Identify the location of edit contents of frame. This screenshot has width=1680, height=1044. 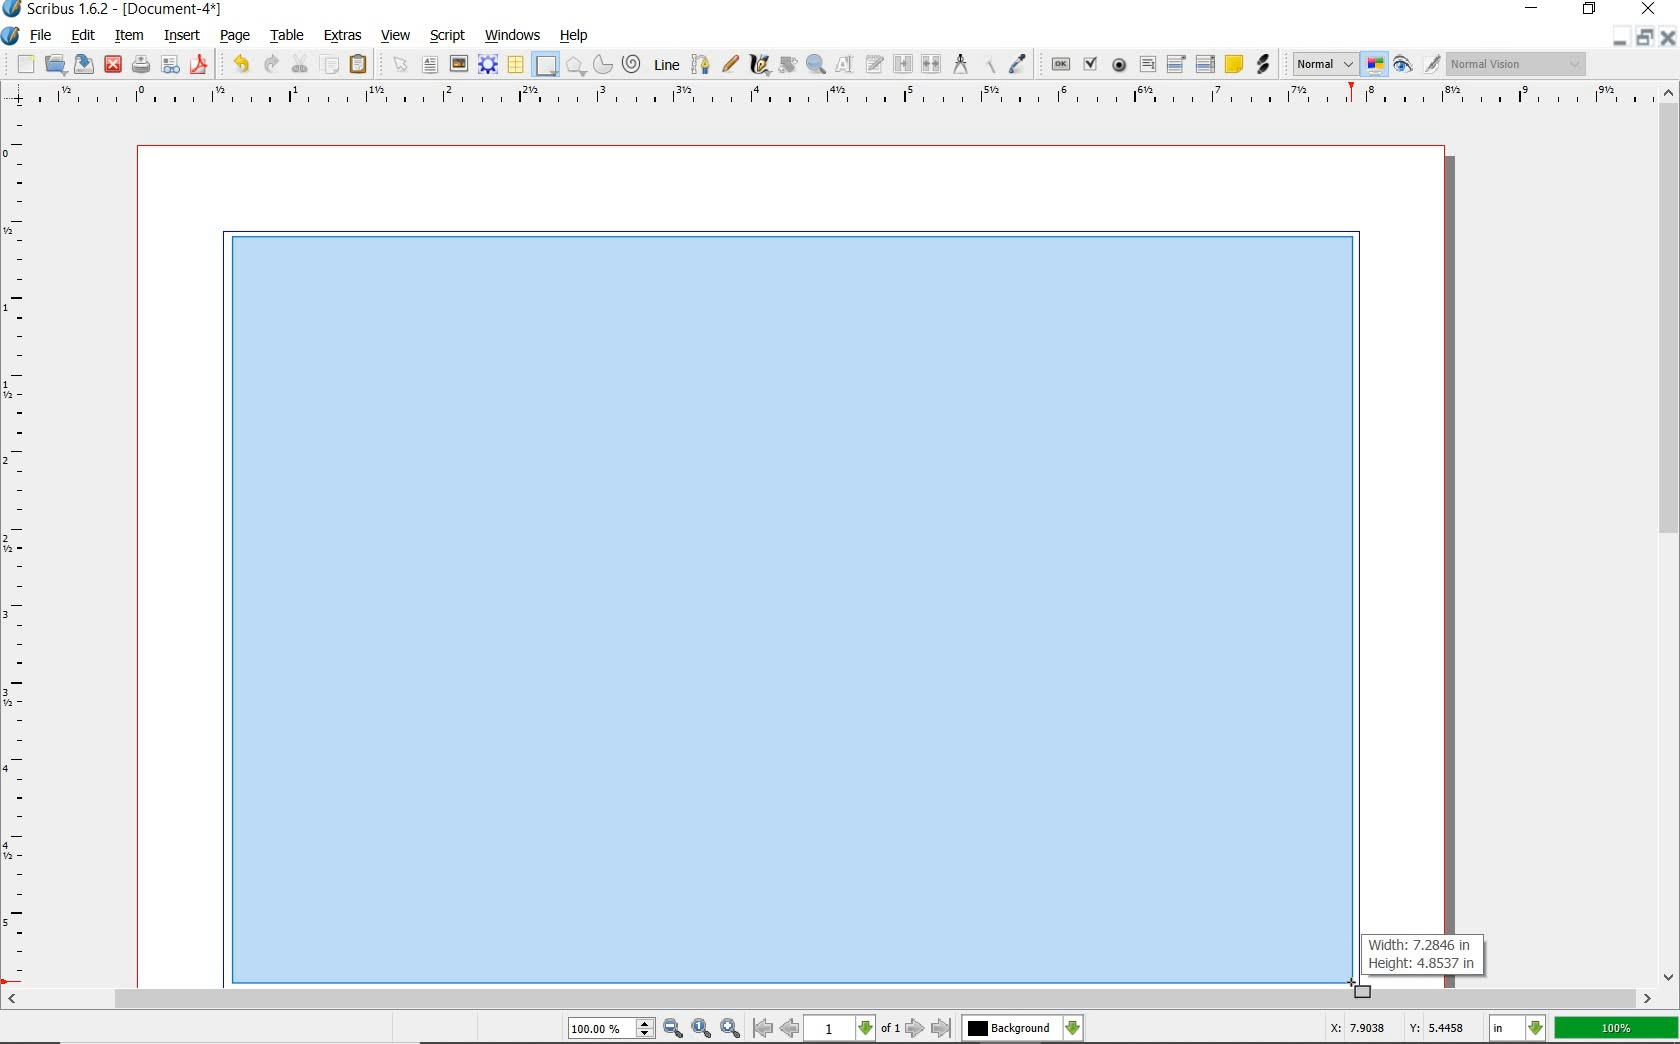
(843, 64).